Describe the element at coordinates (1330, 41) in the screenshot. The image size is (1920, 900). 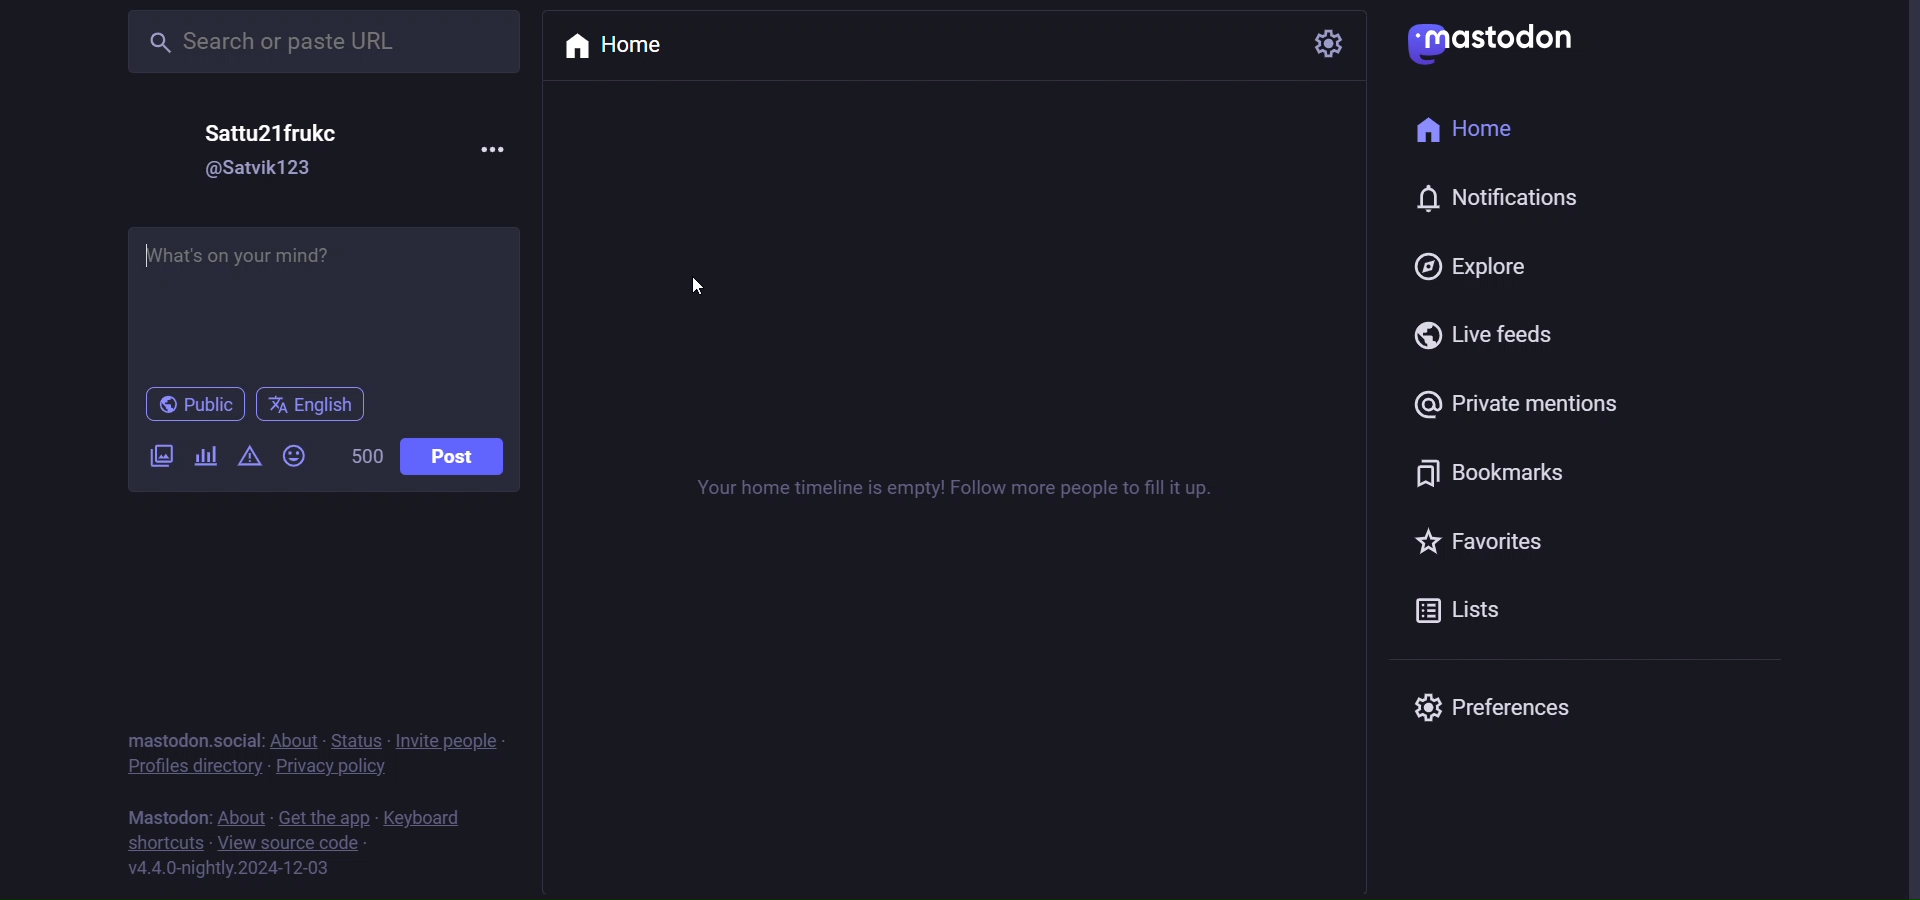
I see `setting` at that location.